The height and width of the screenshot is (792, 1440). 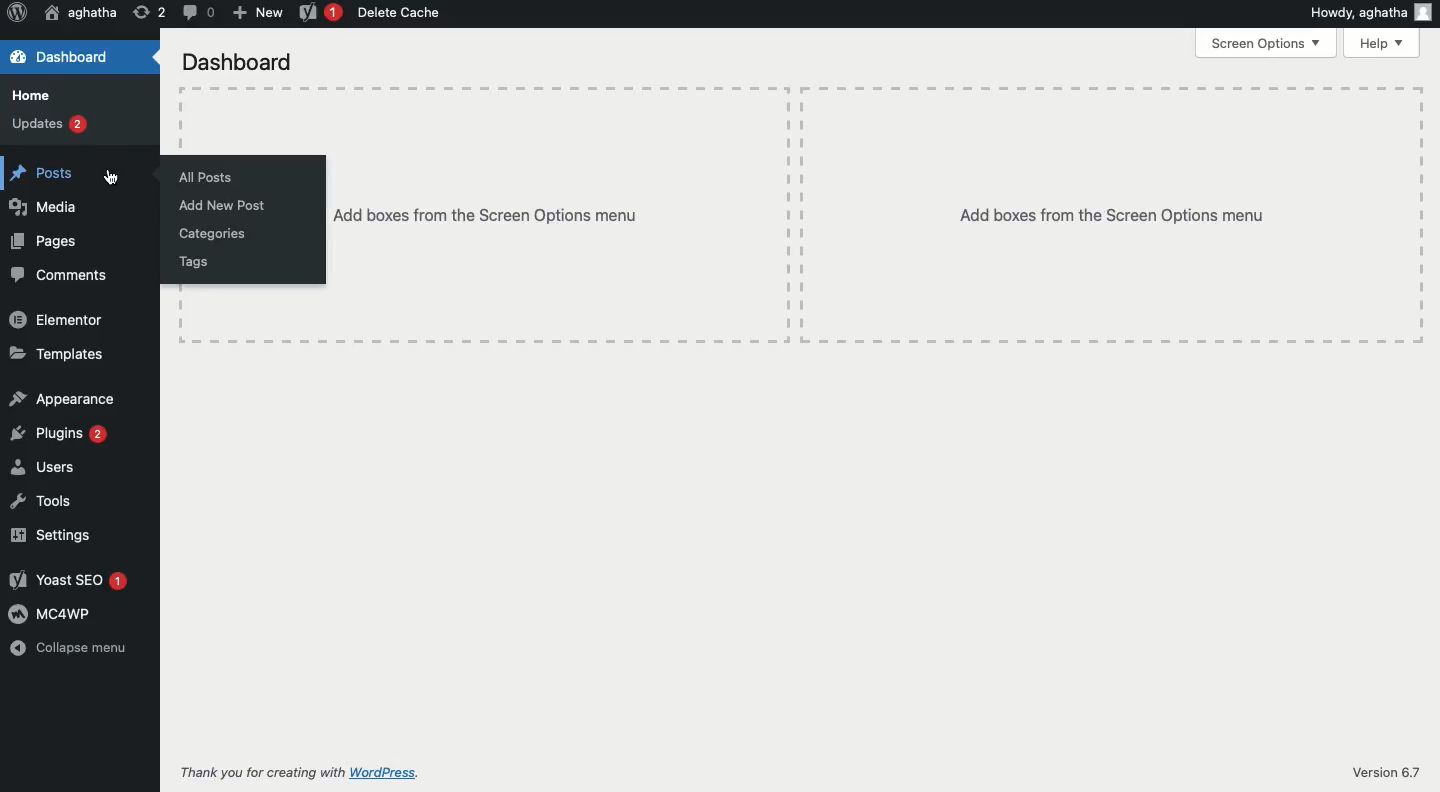 I want to click on Add boxes from the screen options menu, so click(x=878, y=216).